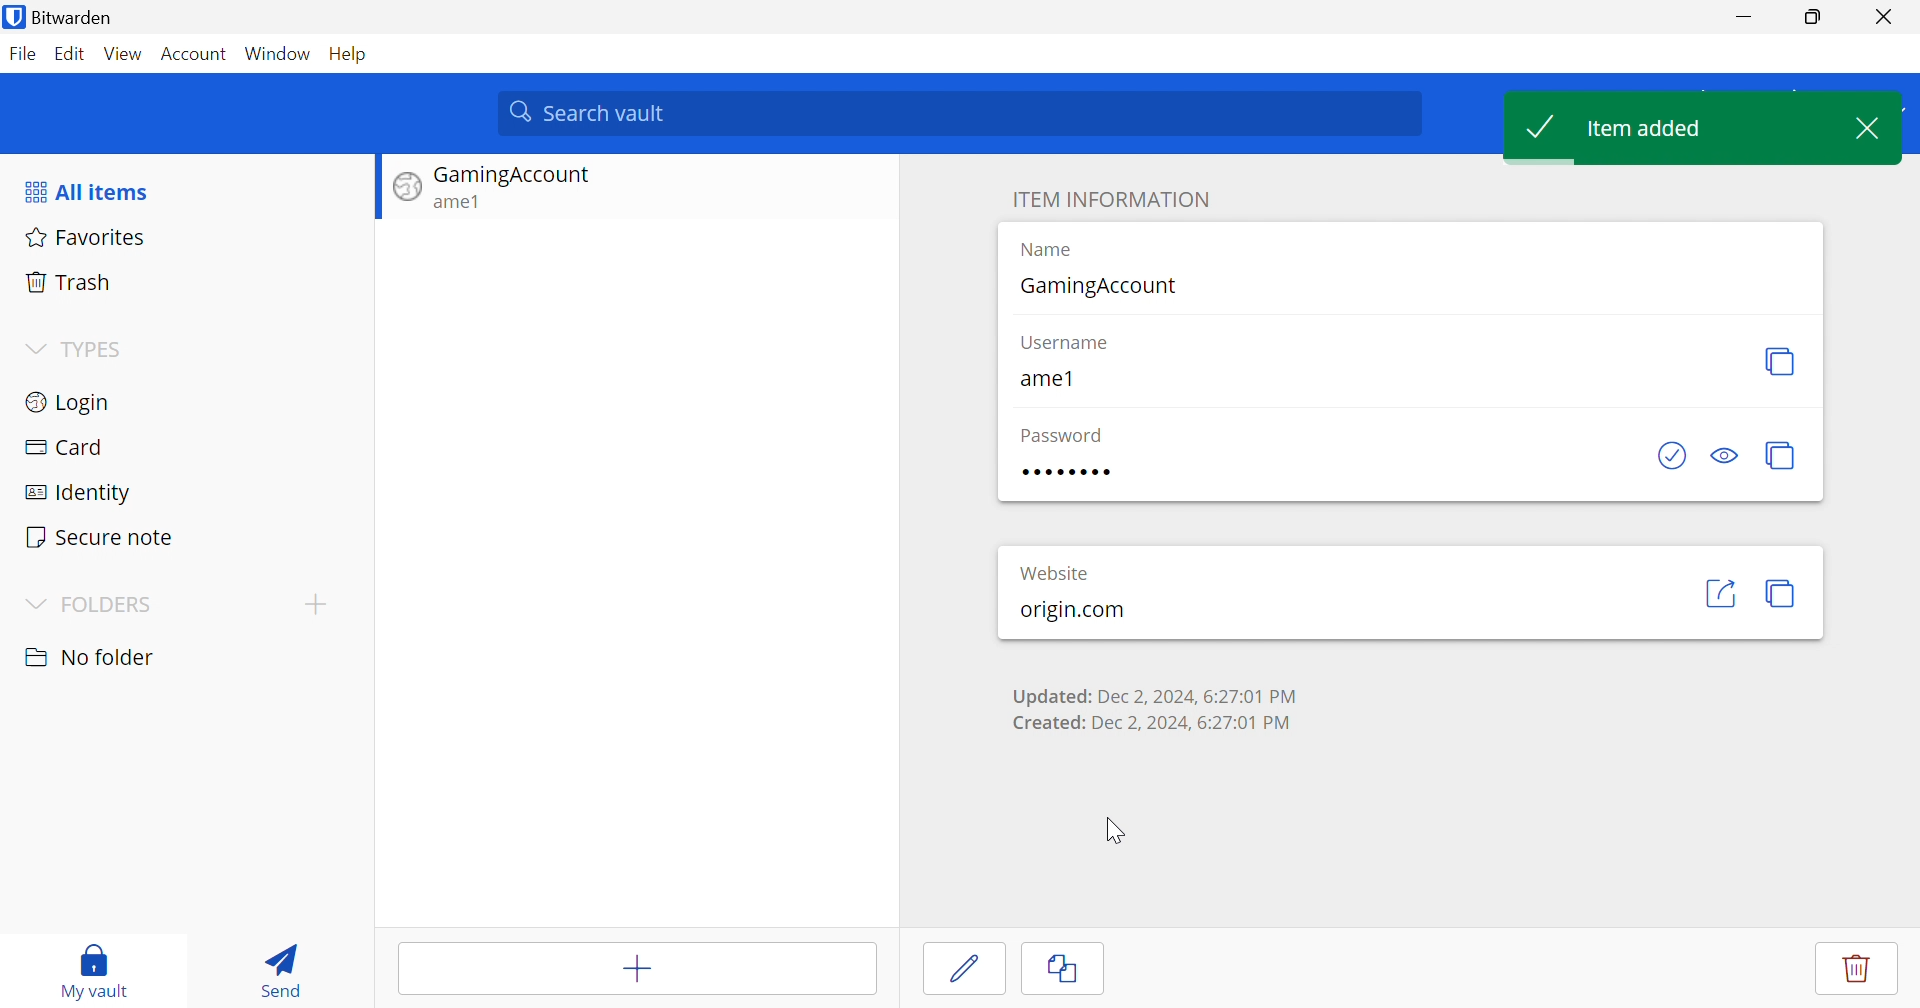 The height and width of the screenshot is (1008, 1920). Describe the element at coordinates (1054, 572) in the screenshot. I see `Website` at that location.